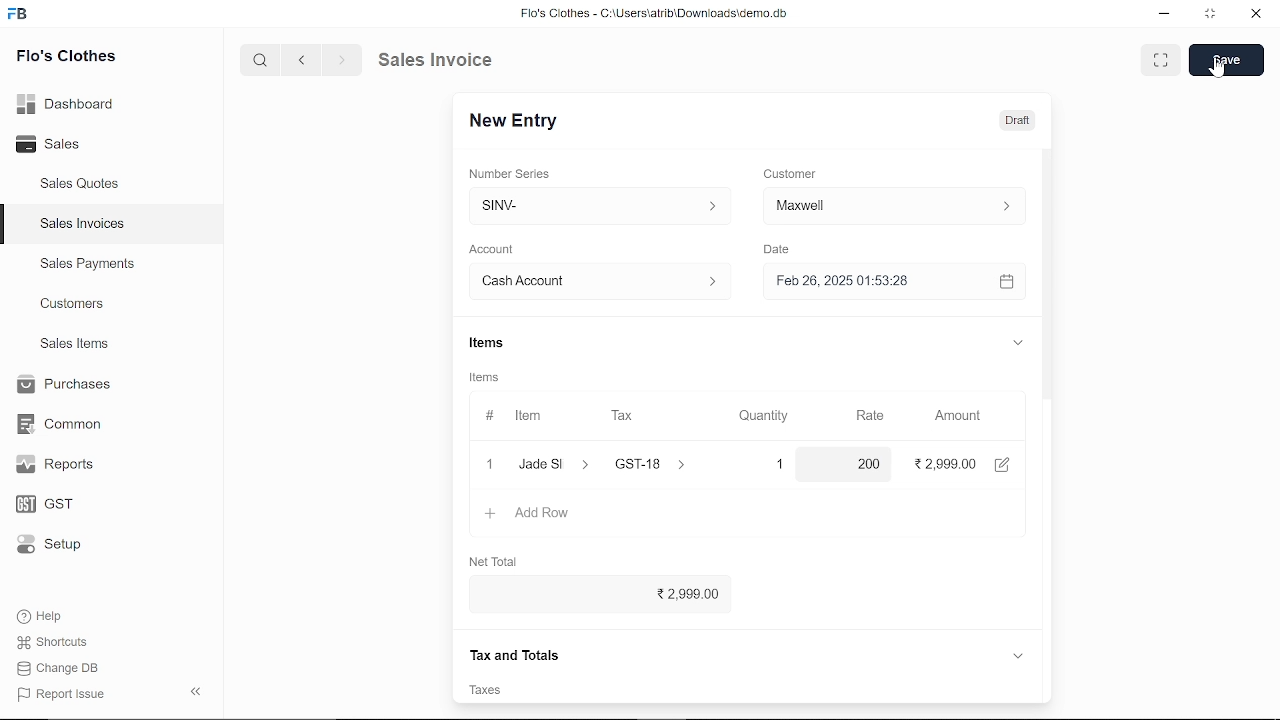 The height and width of the screenshot is (720, 1280). I want to click on Number Series, so click(512, 173).